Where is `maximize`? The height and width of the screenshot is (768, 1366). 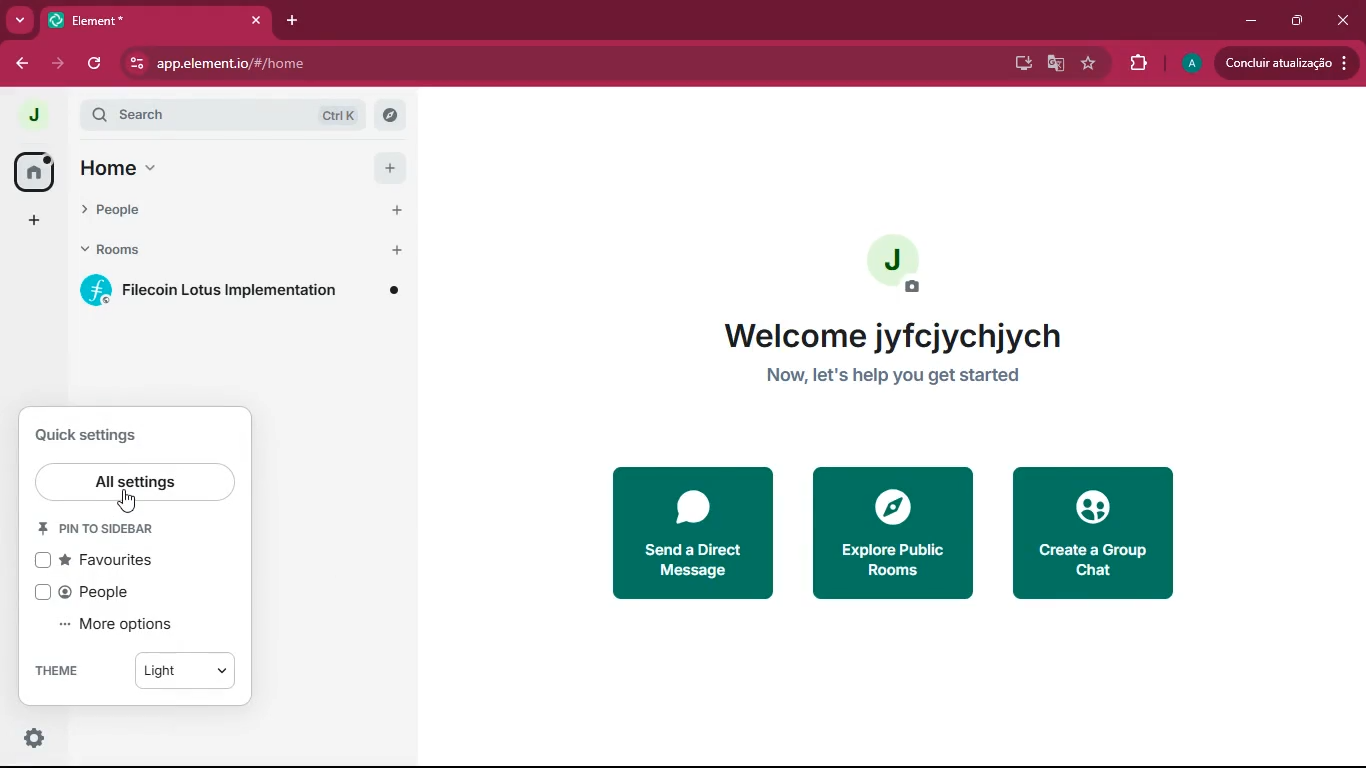 maximize is located at coordinates (1293, 20).